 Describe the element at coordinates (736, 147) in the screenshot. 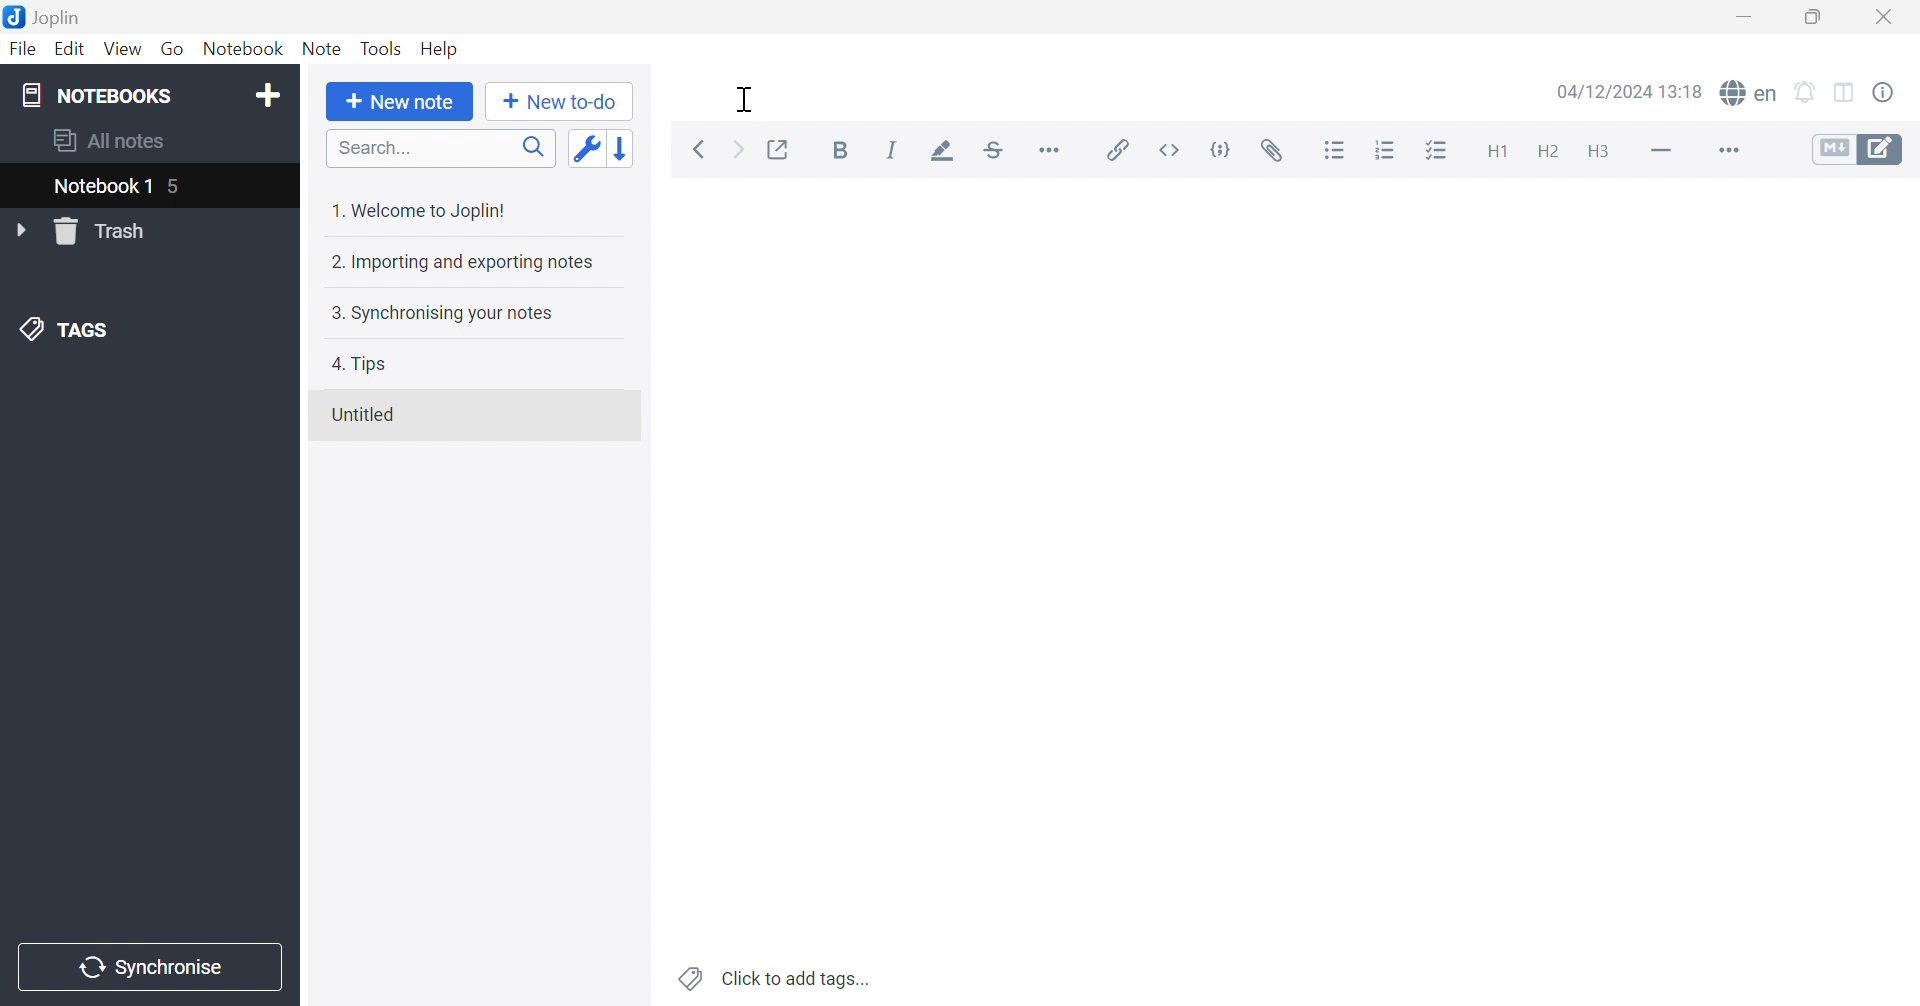

I see `Forward` at that location.